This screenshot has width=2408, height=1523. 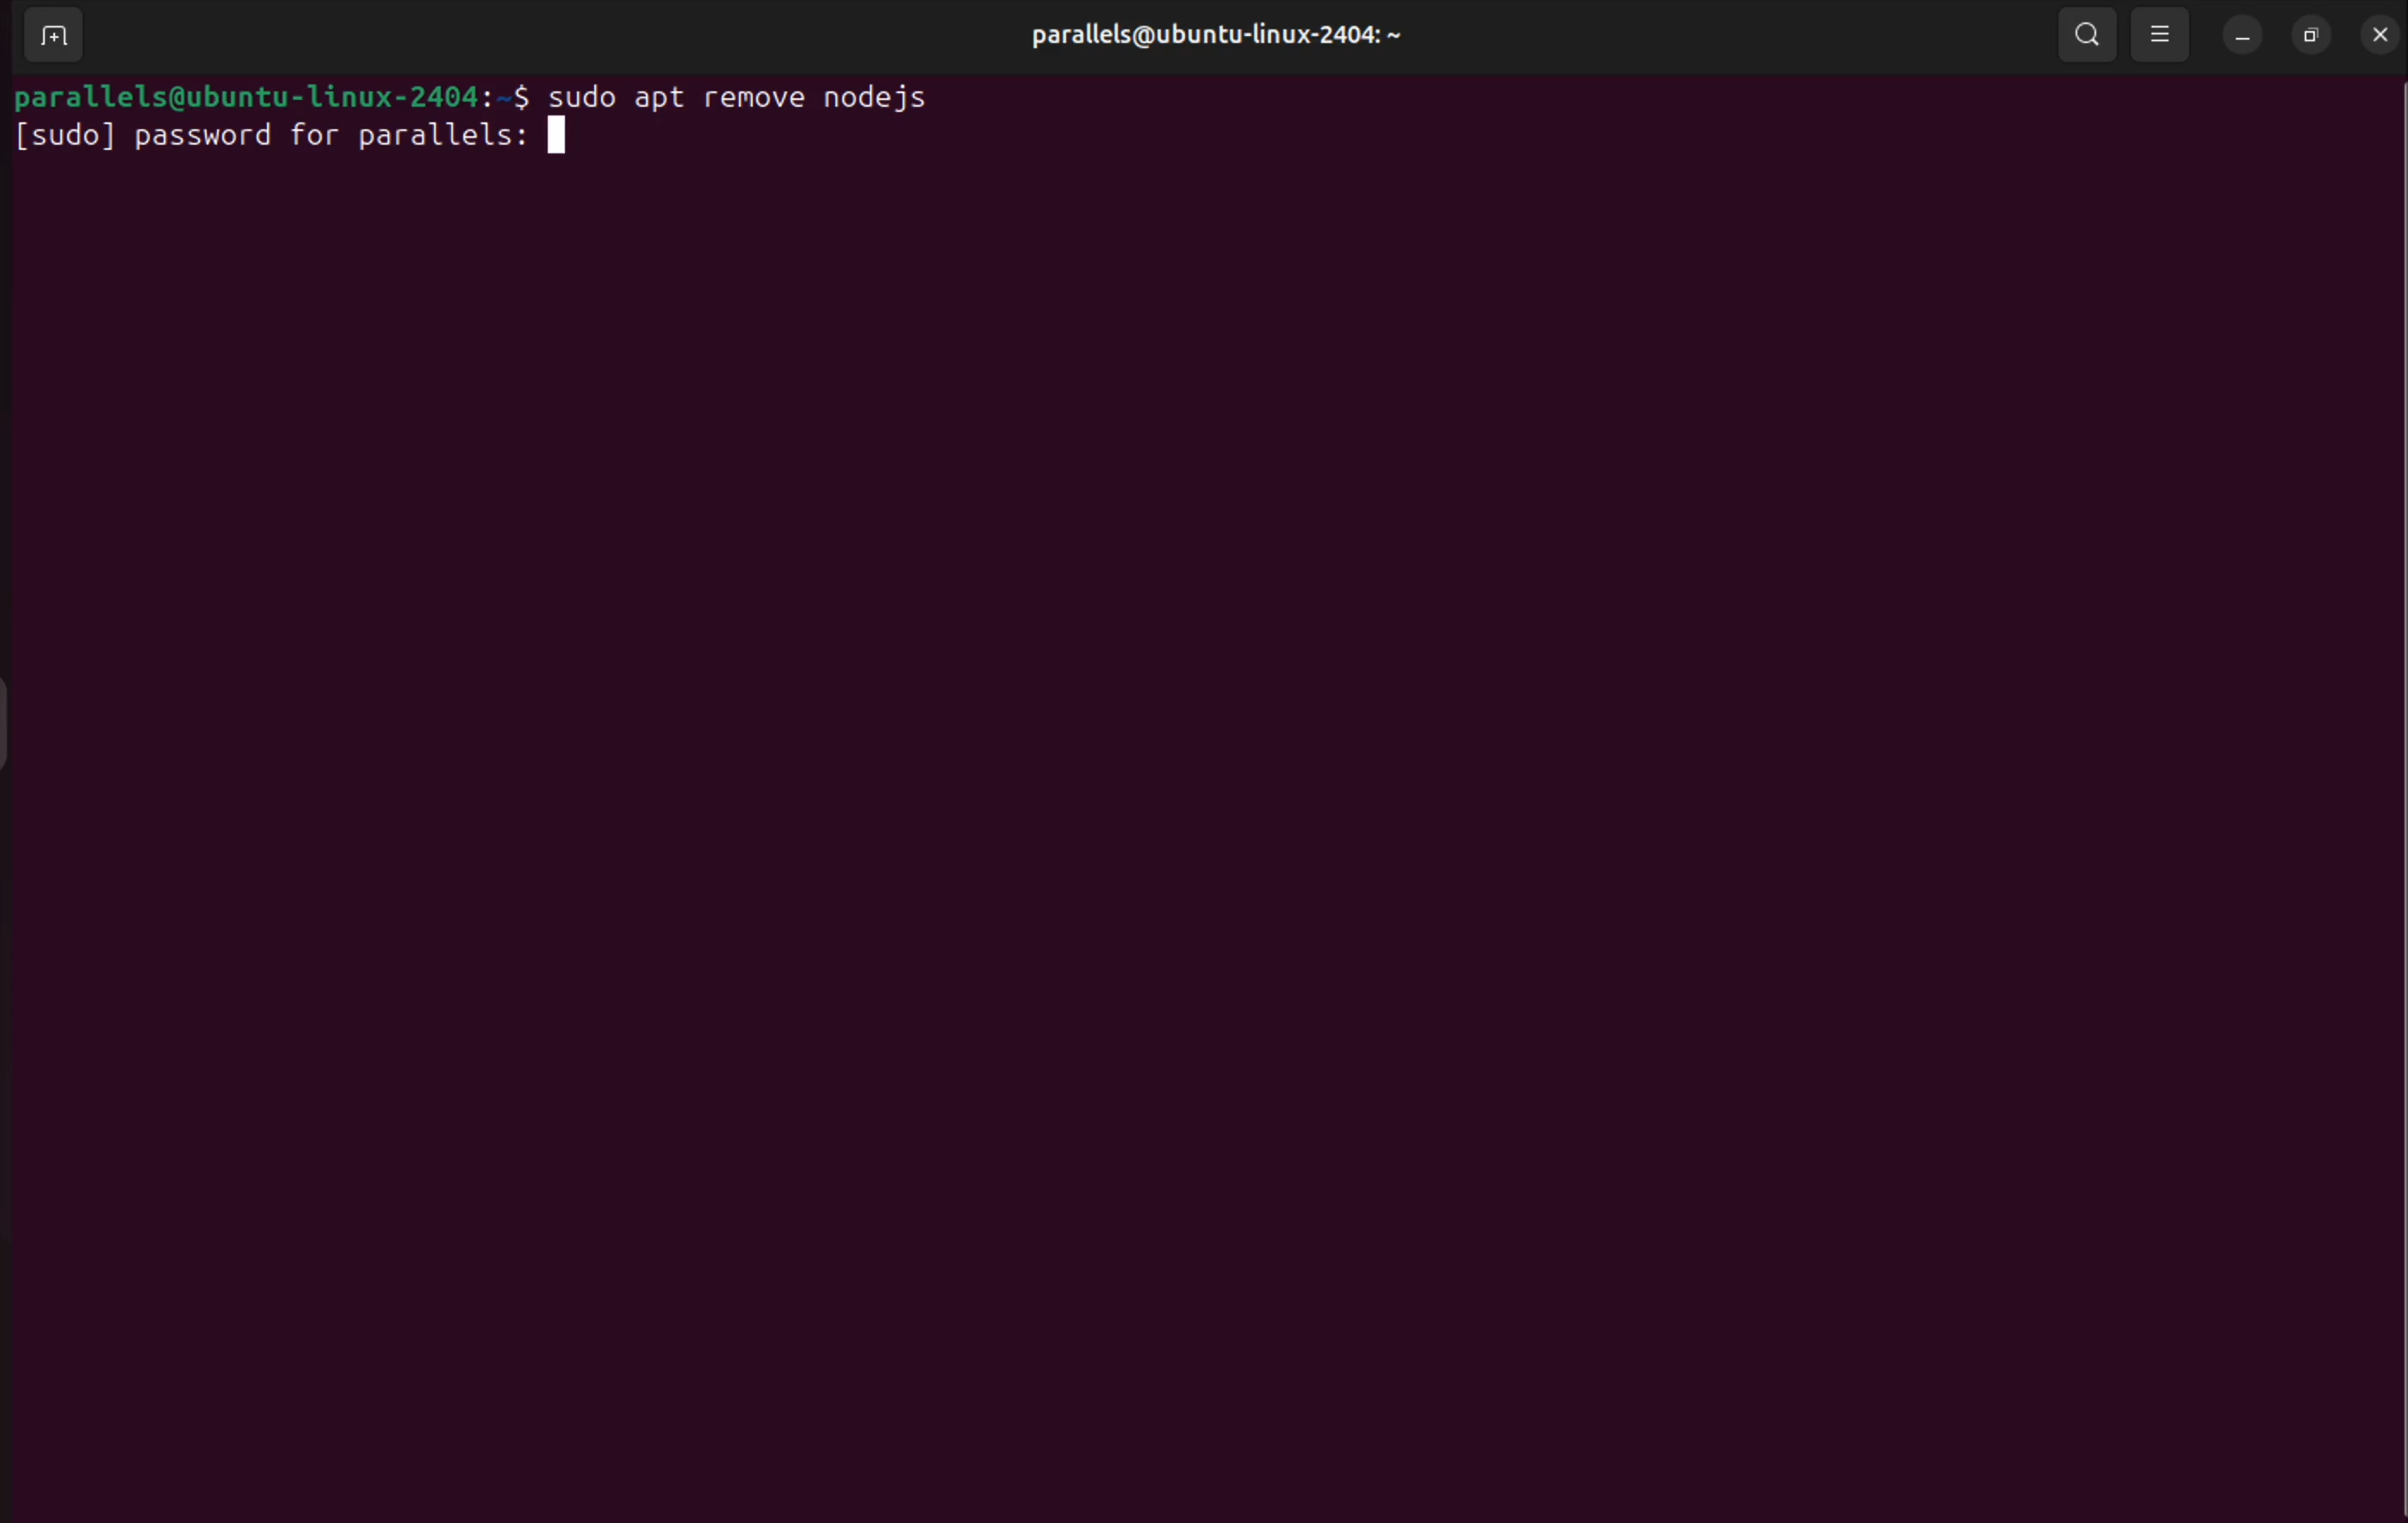 I want to click on parallels@ubuntu-linux-2404: ~, so click(x=1214, y=34).